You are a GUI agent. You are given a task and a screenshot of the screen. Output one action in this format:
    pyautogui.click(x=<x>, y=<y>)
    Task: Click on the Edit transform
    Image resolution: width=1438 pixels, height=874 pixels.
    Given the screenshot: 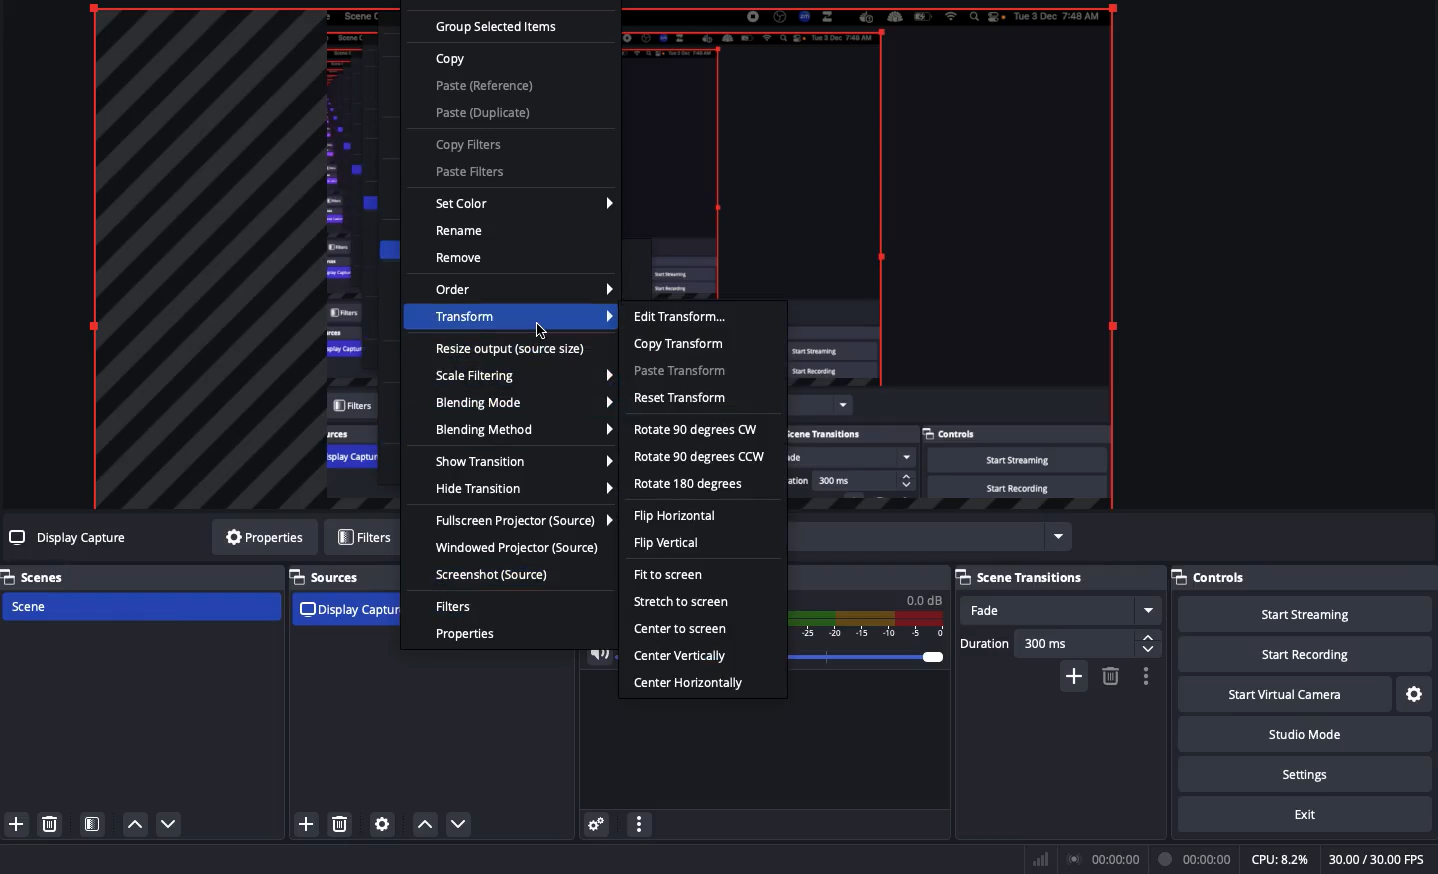 What is the action you would take?
    pyautogui.click(x=685, y=317)
    